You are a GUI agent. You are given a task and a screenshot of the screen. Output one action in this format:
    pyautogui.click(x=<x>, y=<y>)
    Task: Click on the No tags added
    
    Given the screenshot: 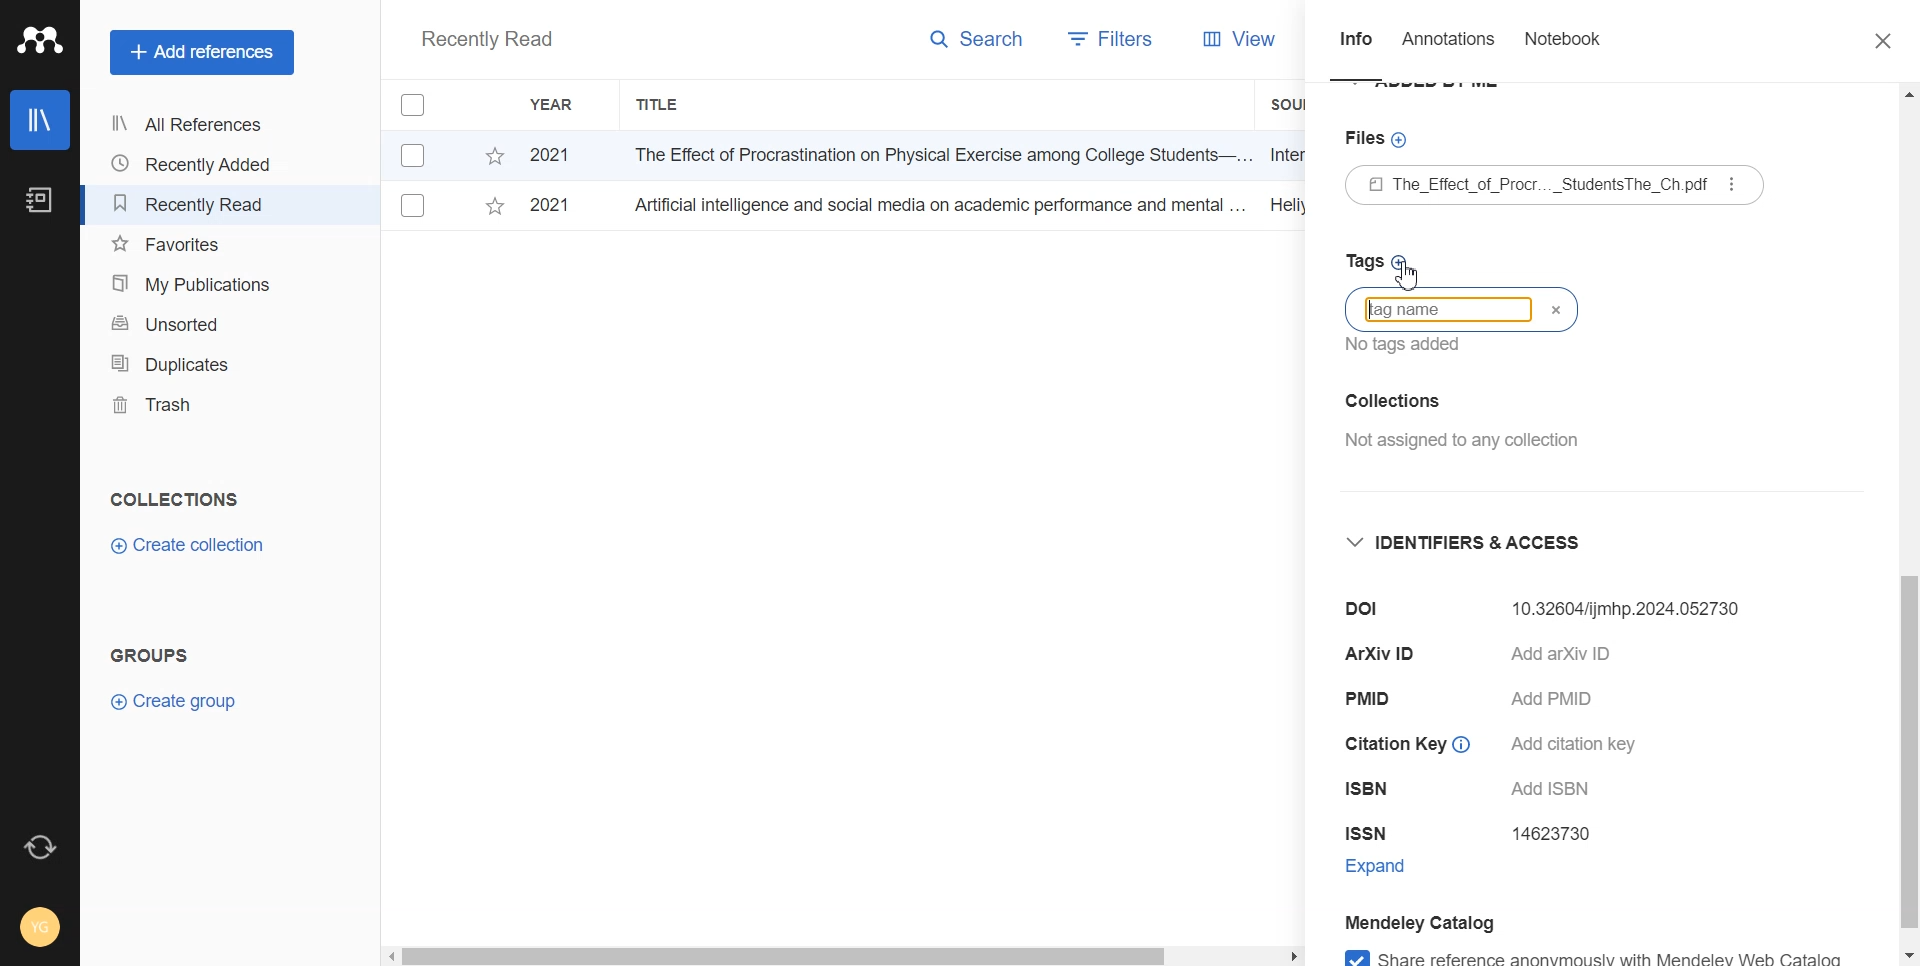 What is the action you would take?
    pyautogui.click(x=1398, y=345)
    